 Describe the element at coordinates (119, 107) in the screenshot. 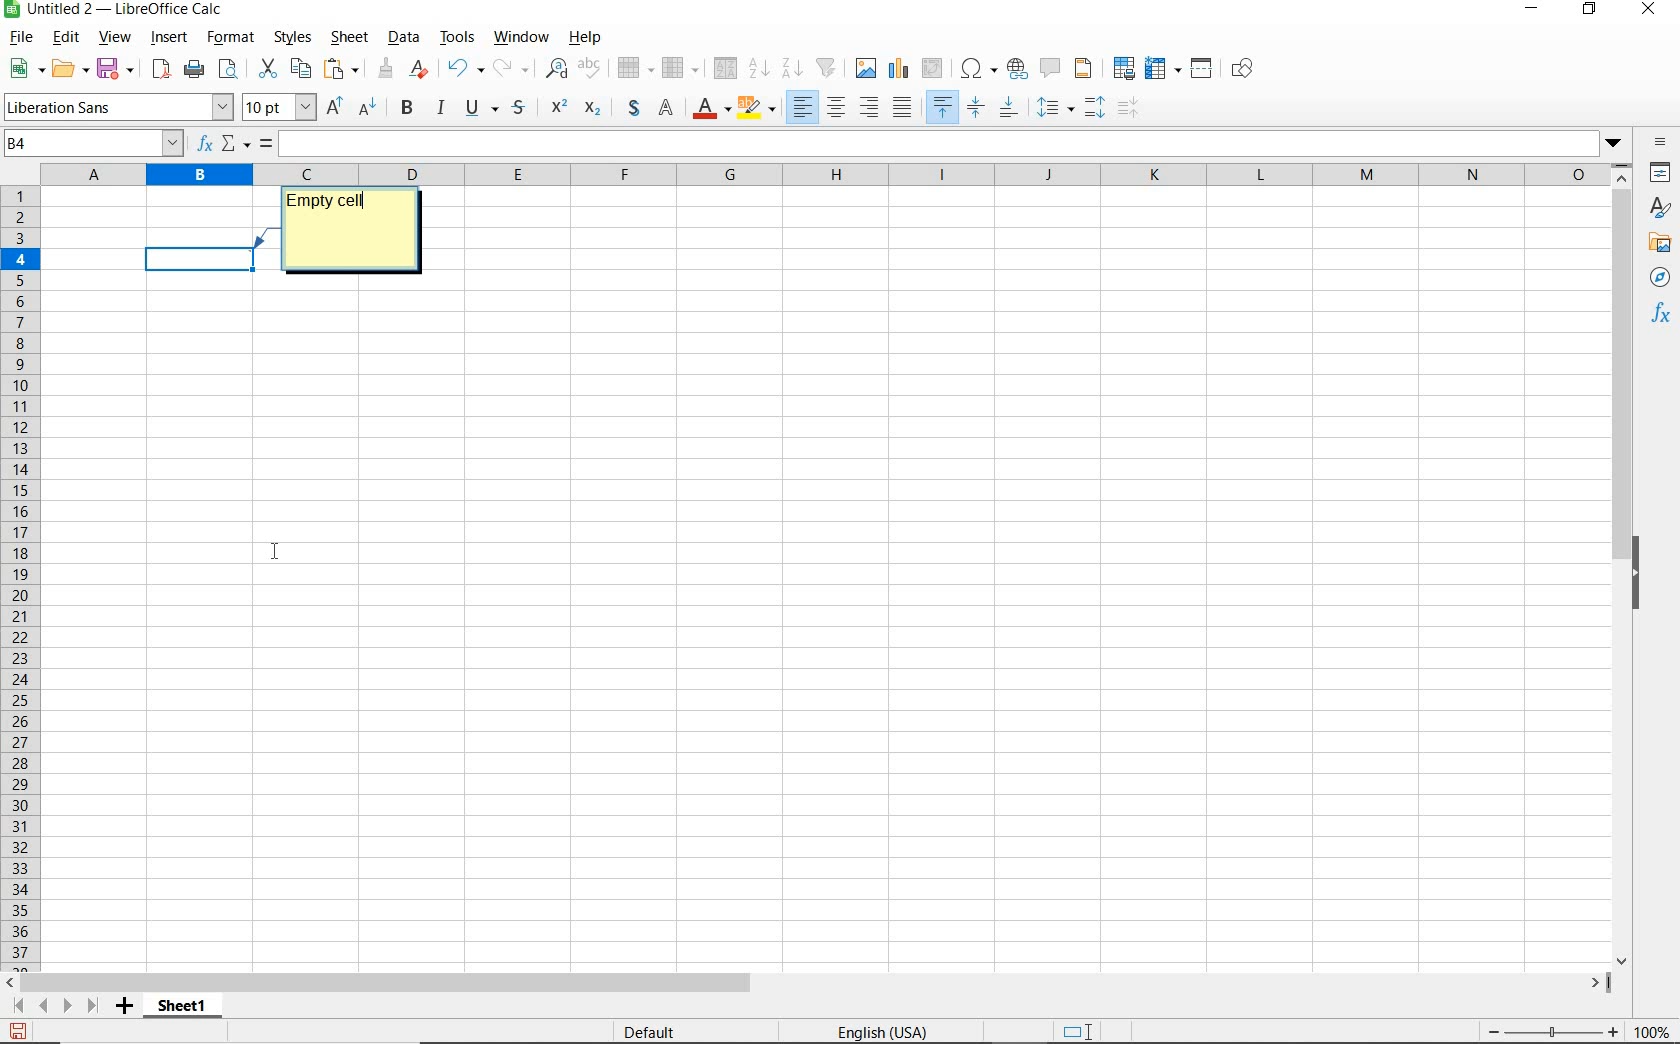

I see `font name` at that location.